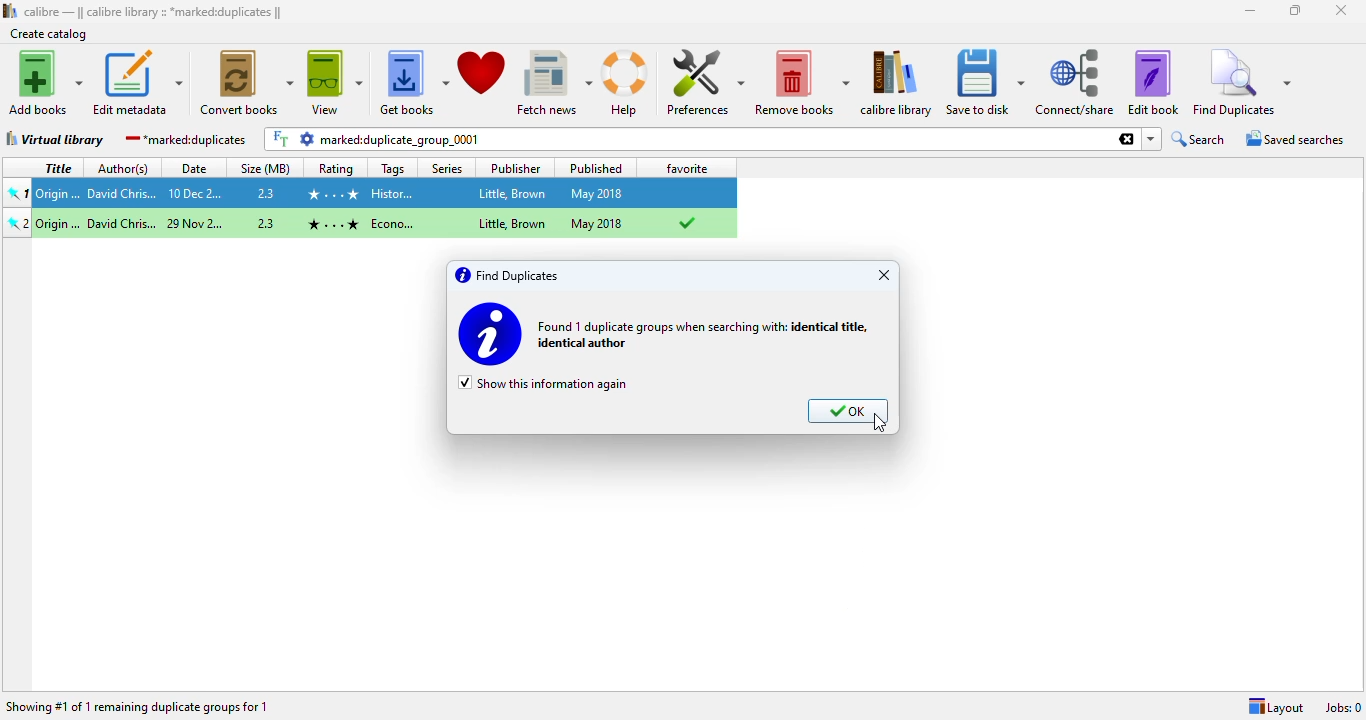  I want to click on donate to support calibre, so click(482, 73).